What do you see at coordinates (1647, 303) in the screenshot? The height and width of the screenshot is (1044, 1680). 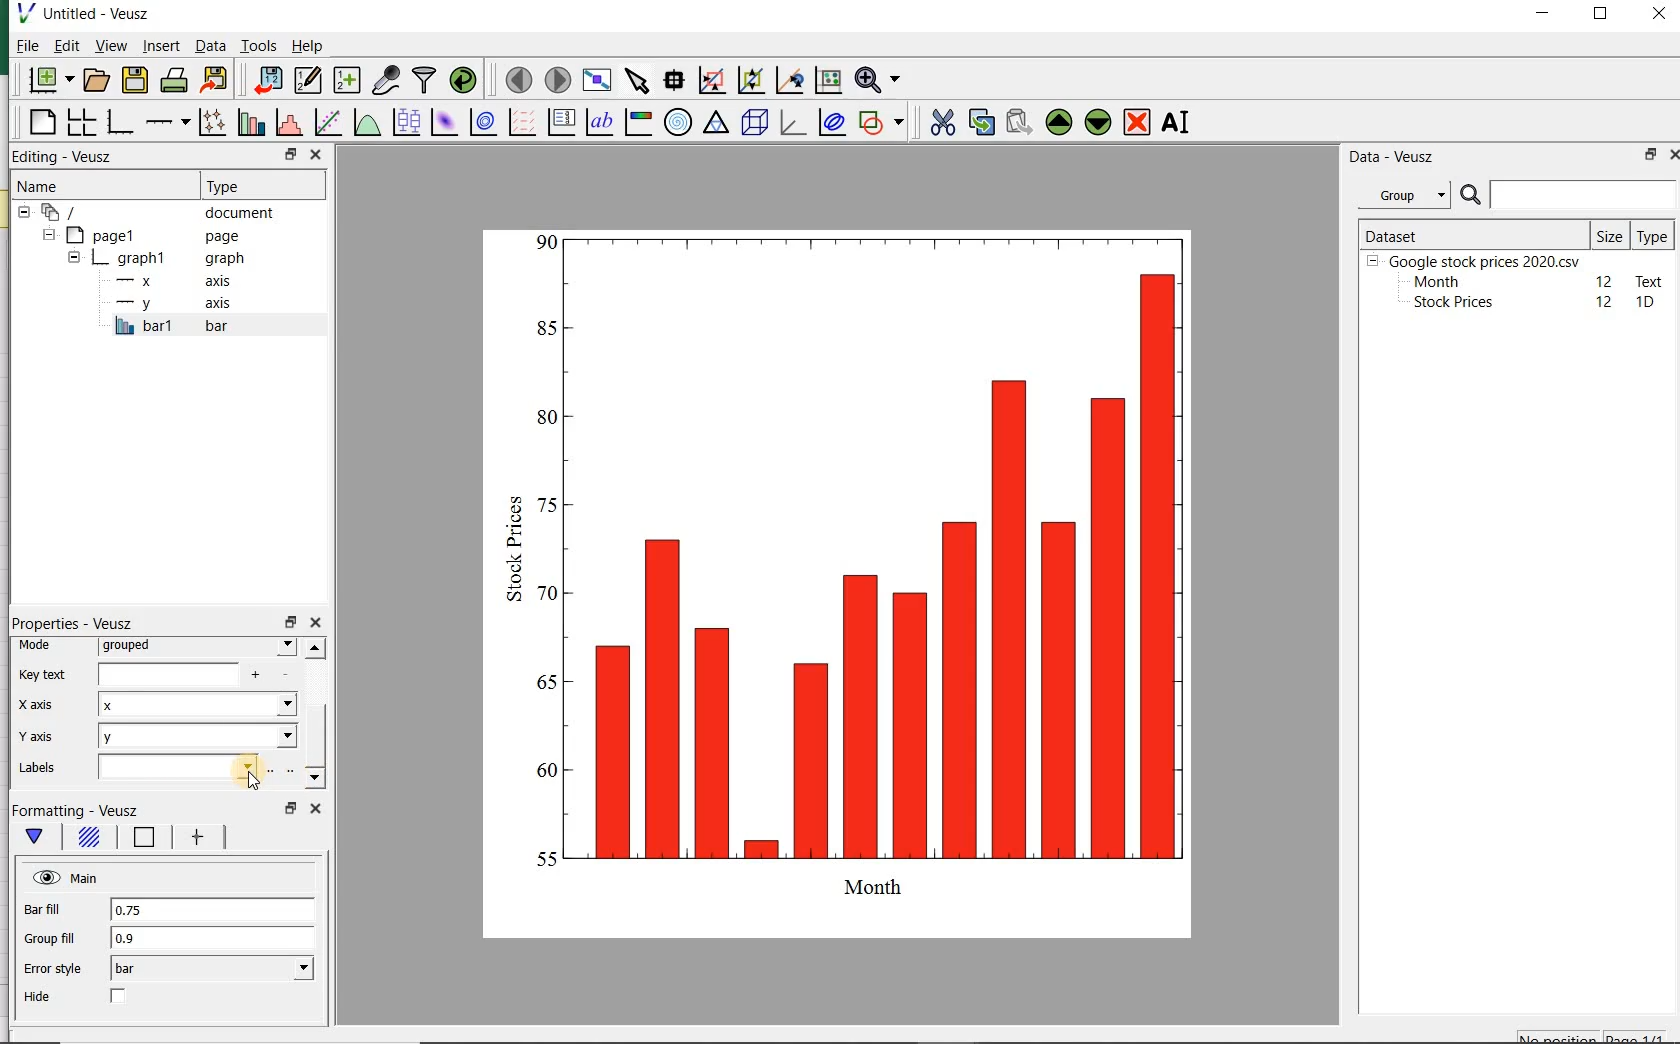 I see `1D` at bounding box center [1647, 303].